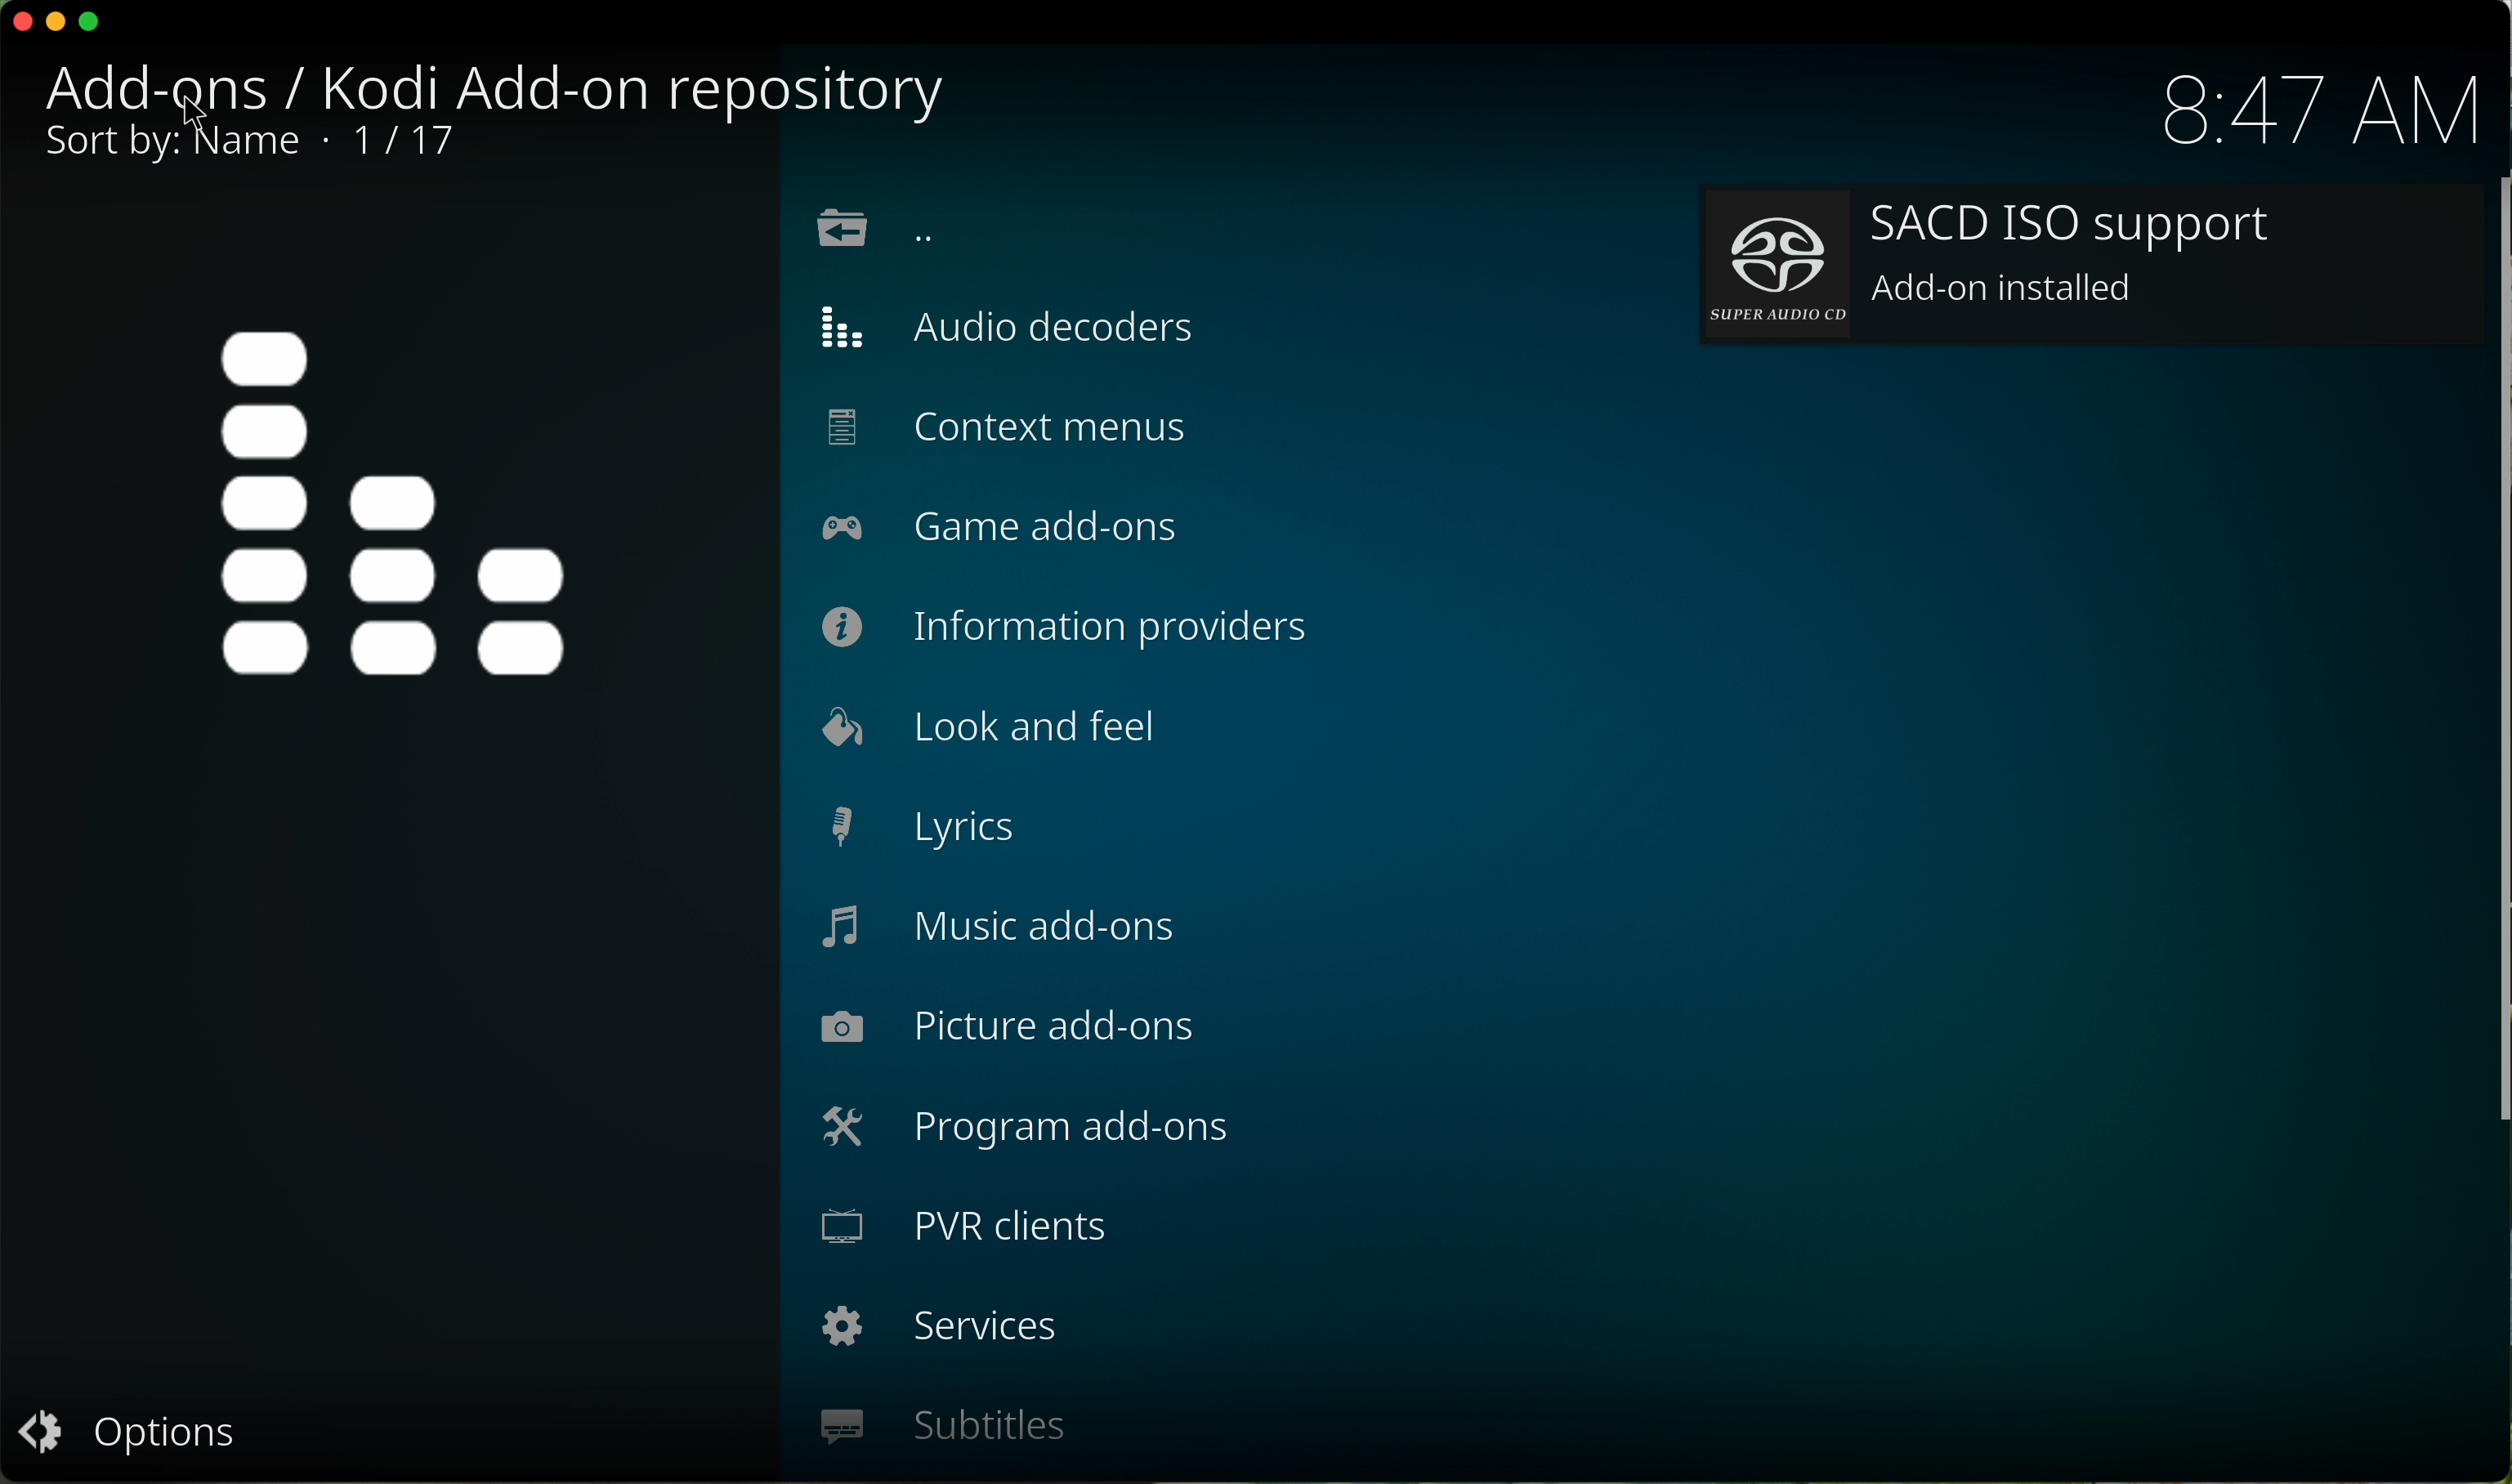 The image size is (2512, 1484). Describe the element at coordinates (1028, 1134) in the screenshot. I see `program add-ons` at that location.